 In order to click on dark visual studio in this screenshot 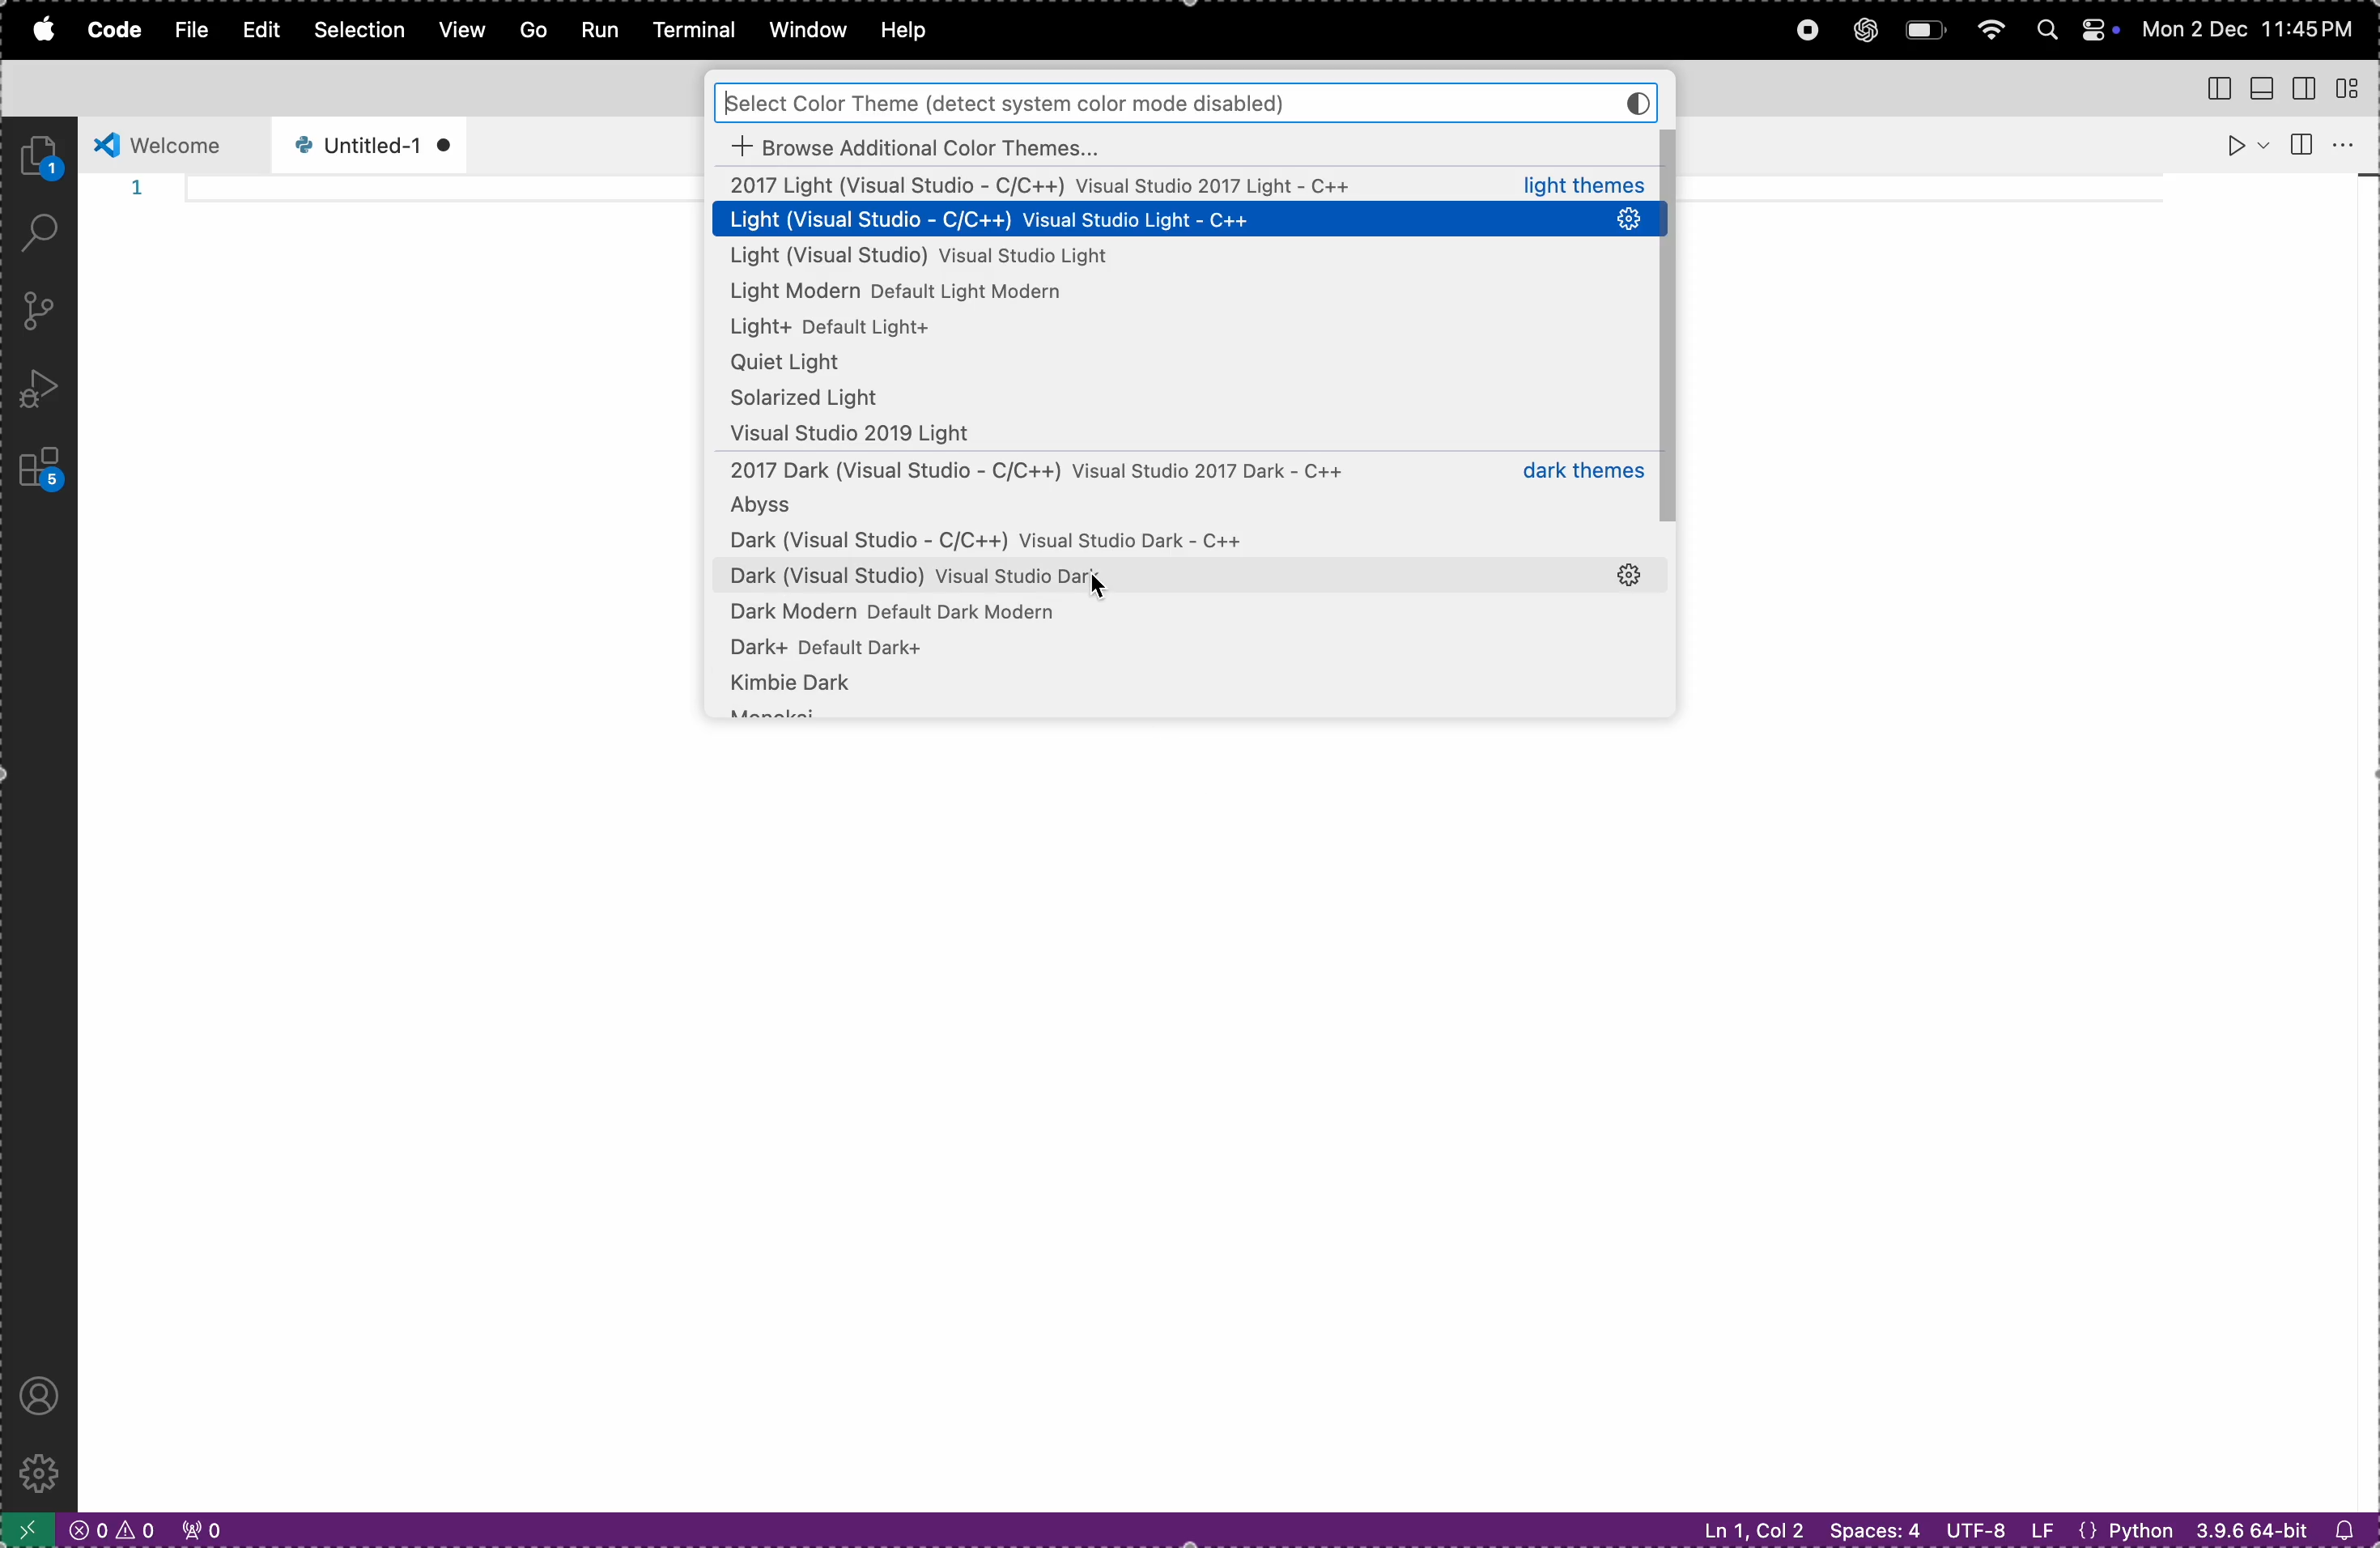, I will do `click(1158, 576)`.